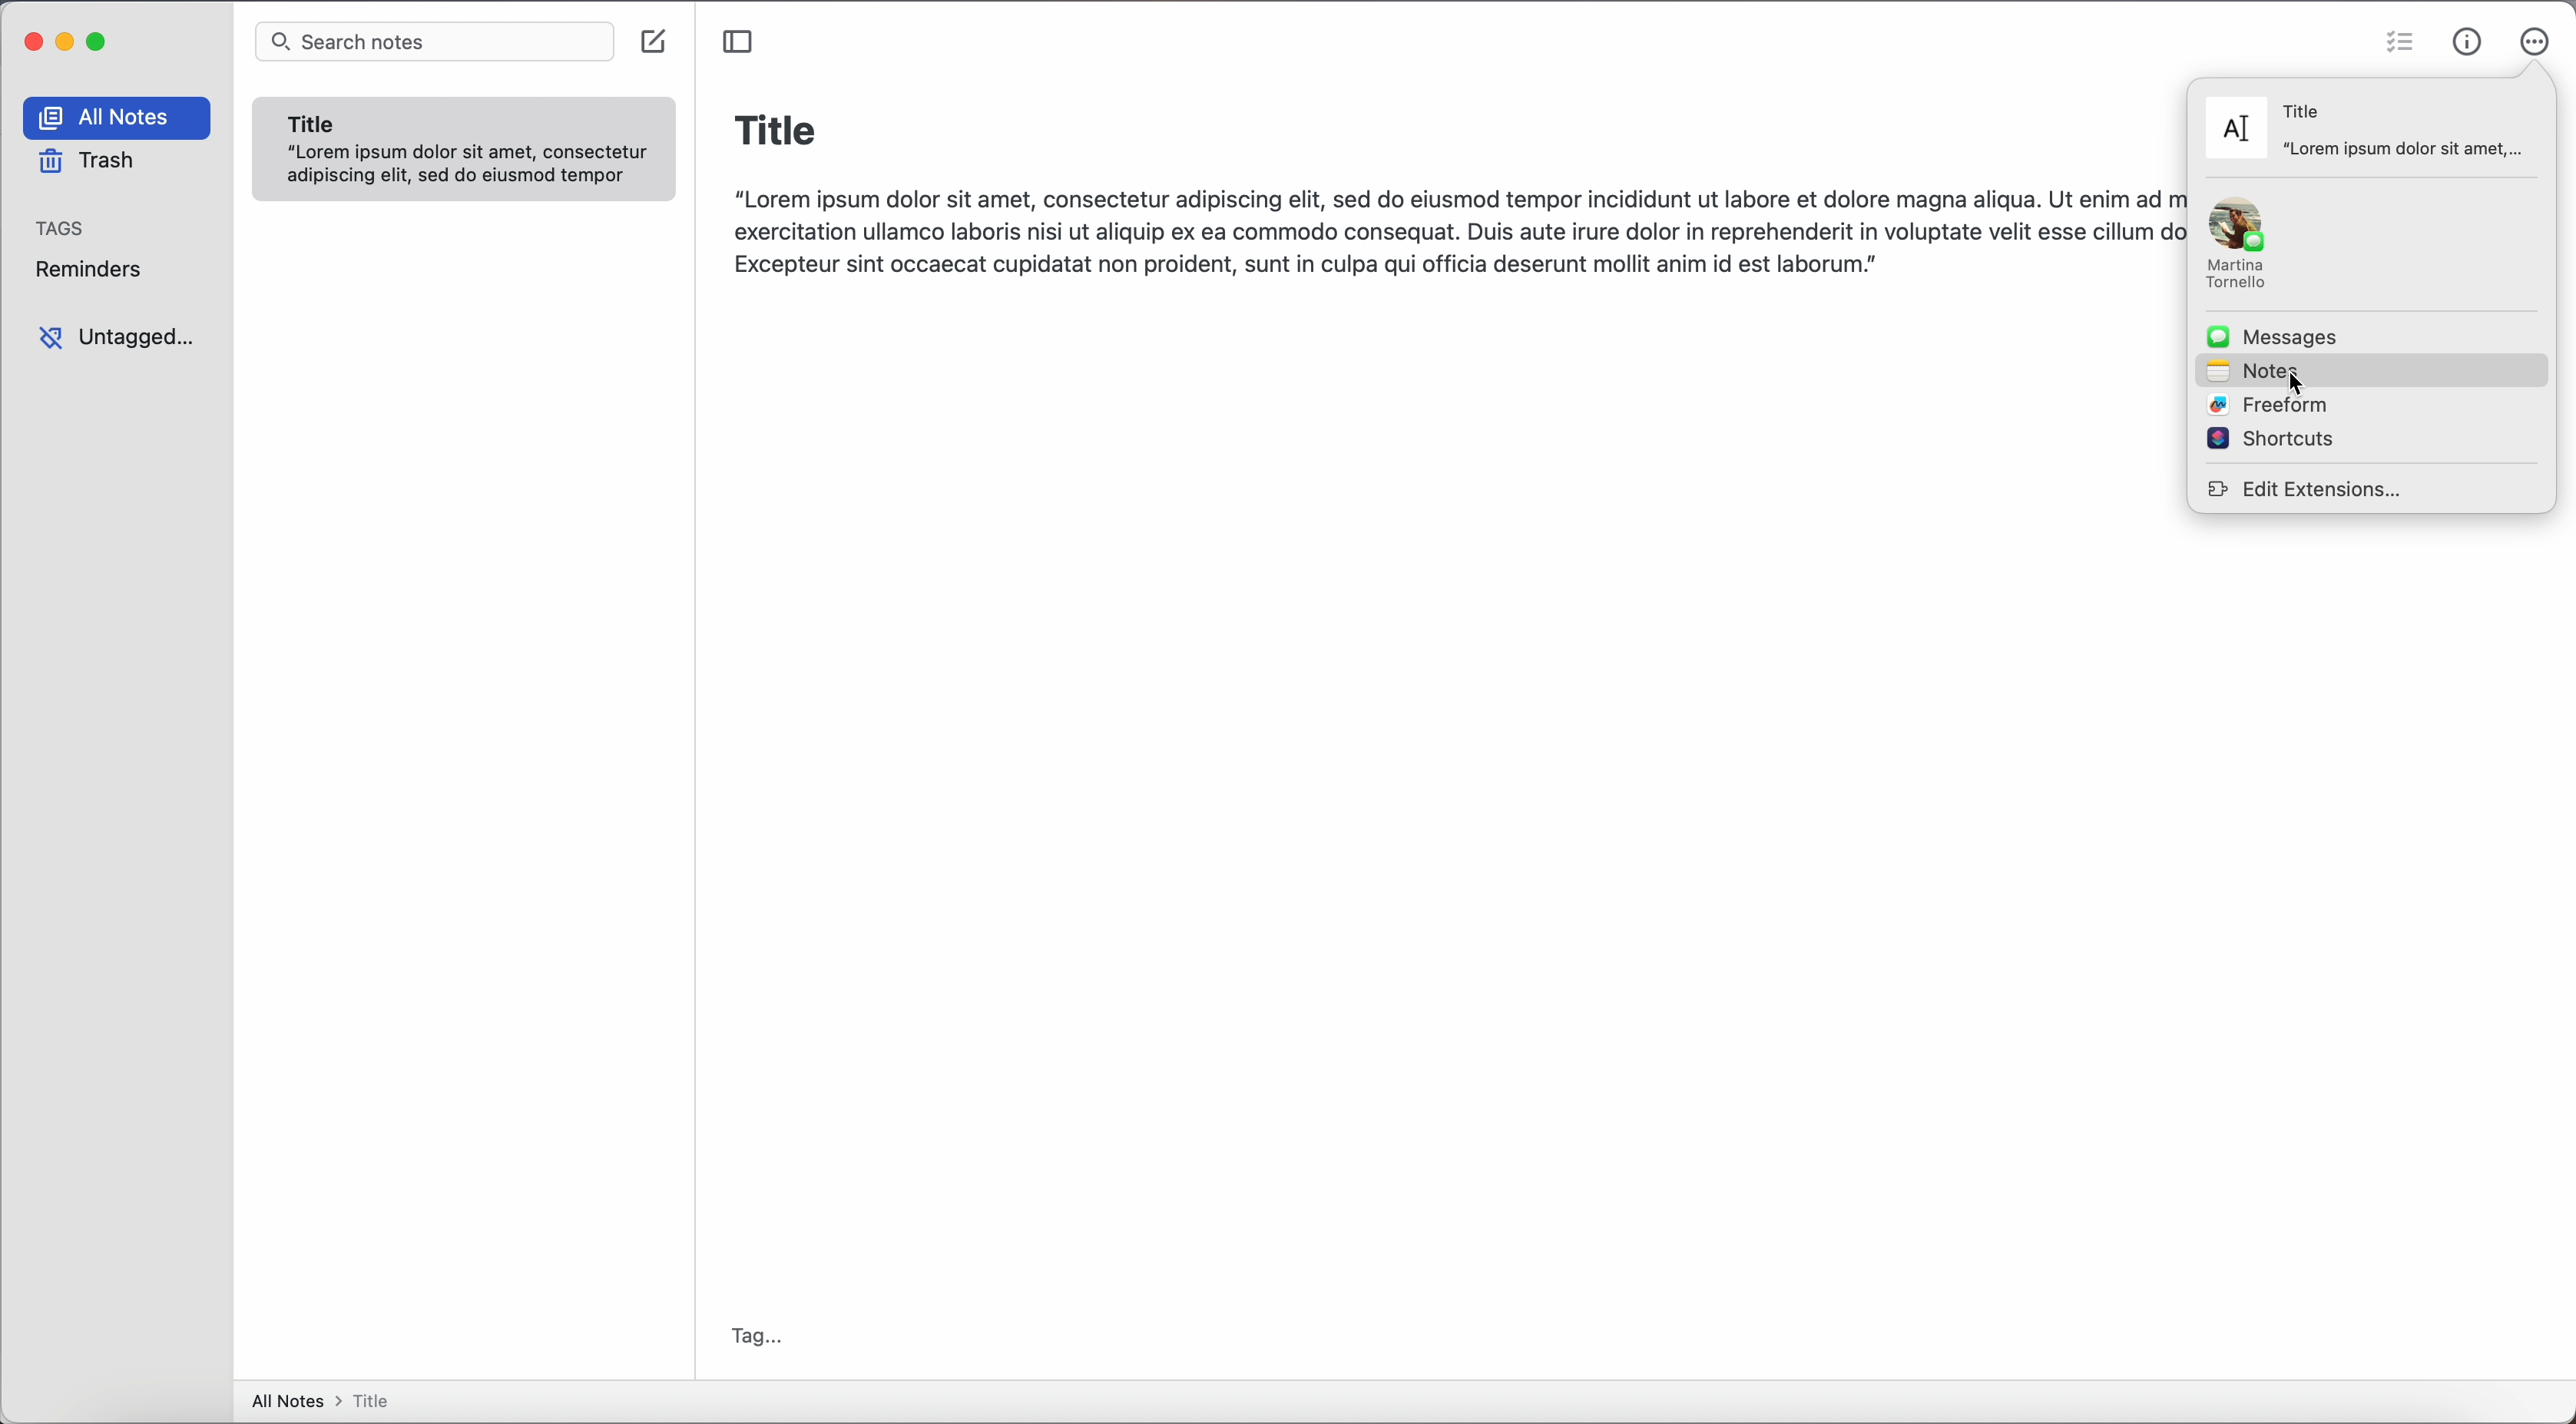 The image size is (2576, 1424). I want to click on untagged, so click(117, 338).